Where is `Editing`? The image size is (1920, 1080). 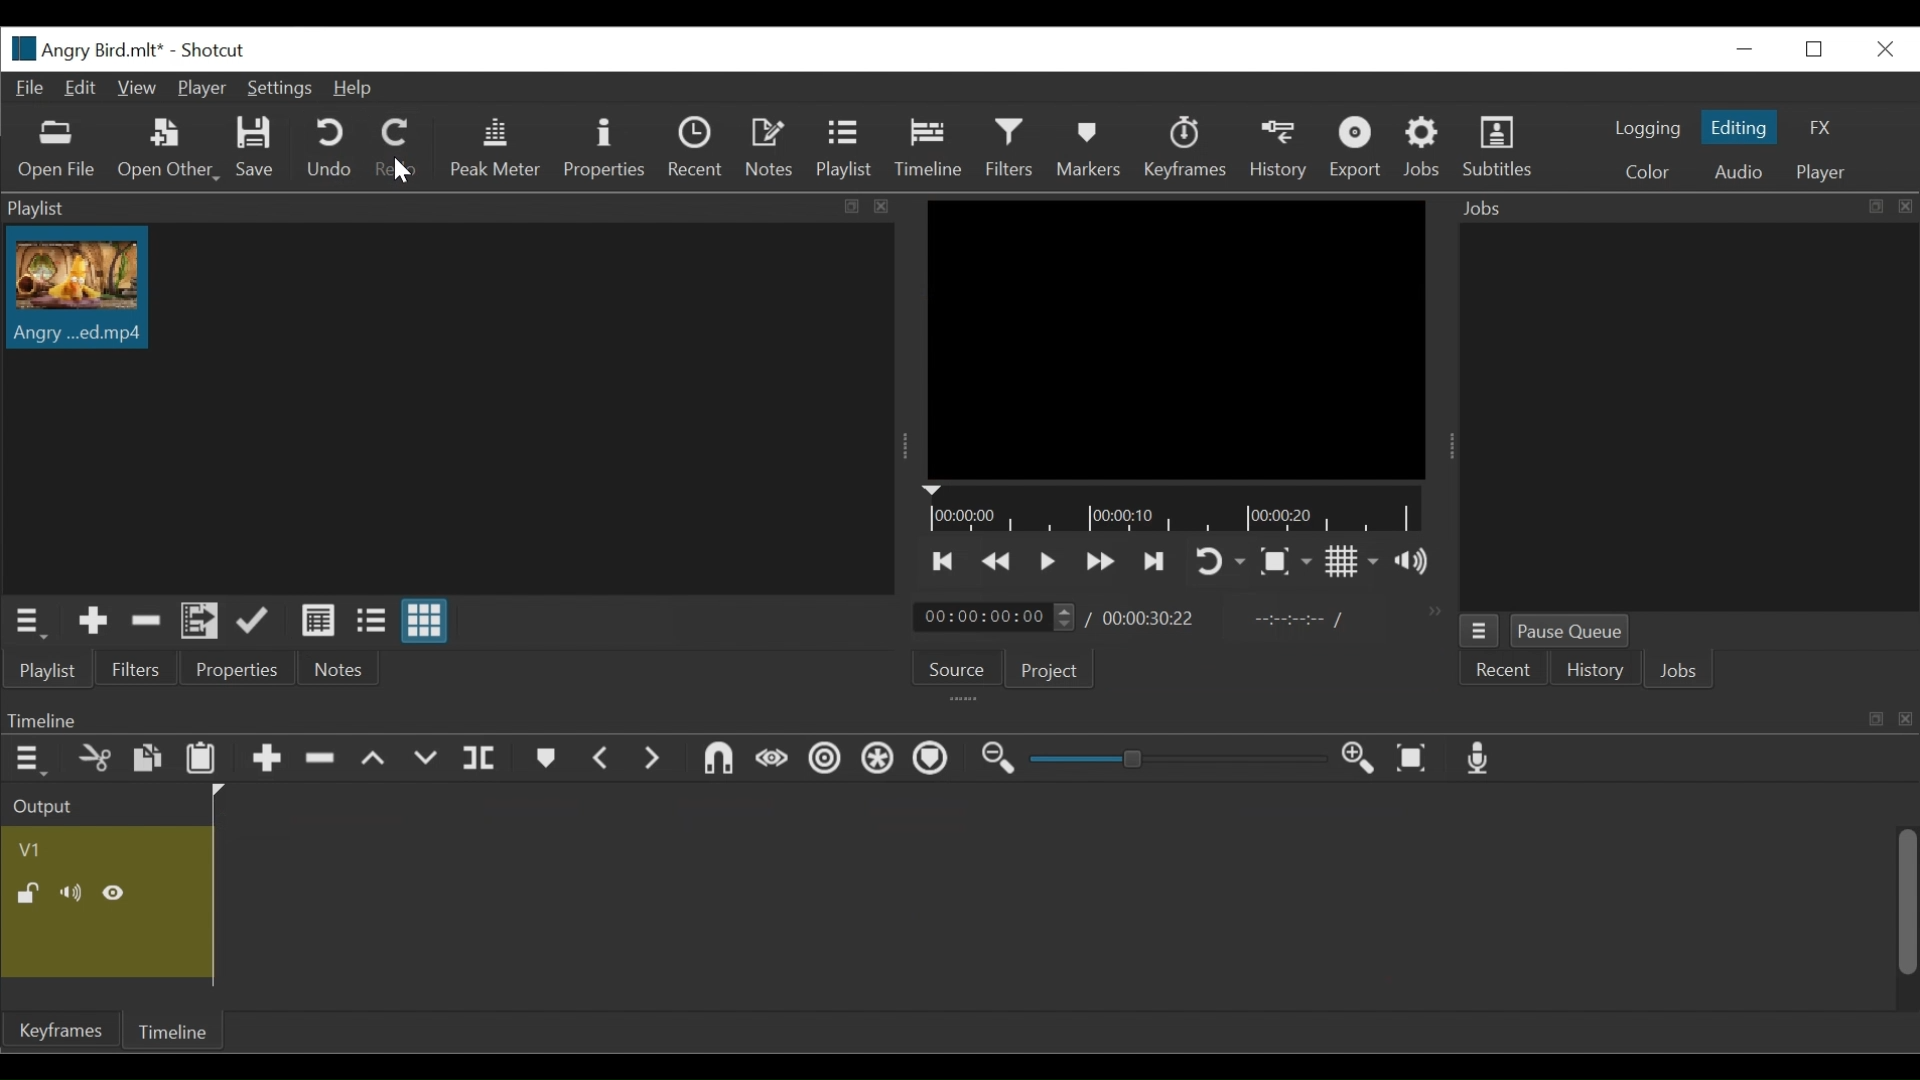
Editing is located at coordinates (1738, 126).